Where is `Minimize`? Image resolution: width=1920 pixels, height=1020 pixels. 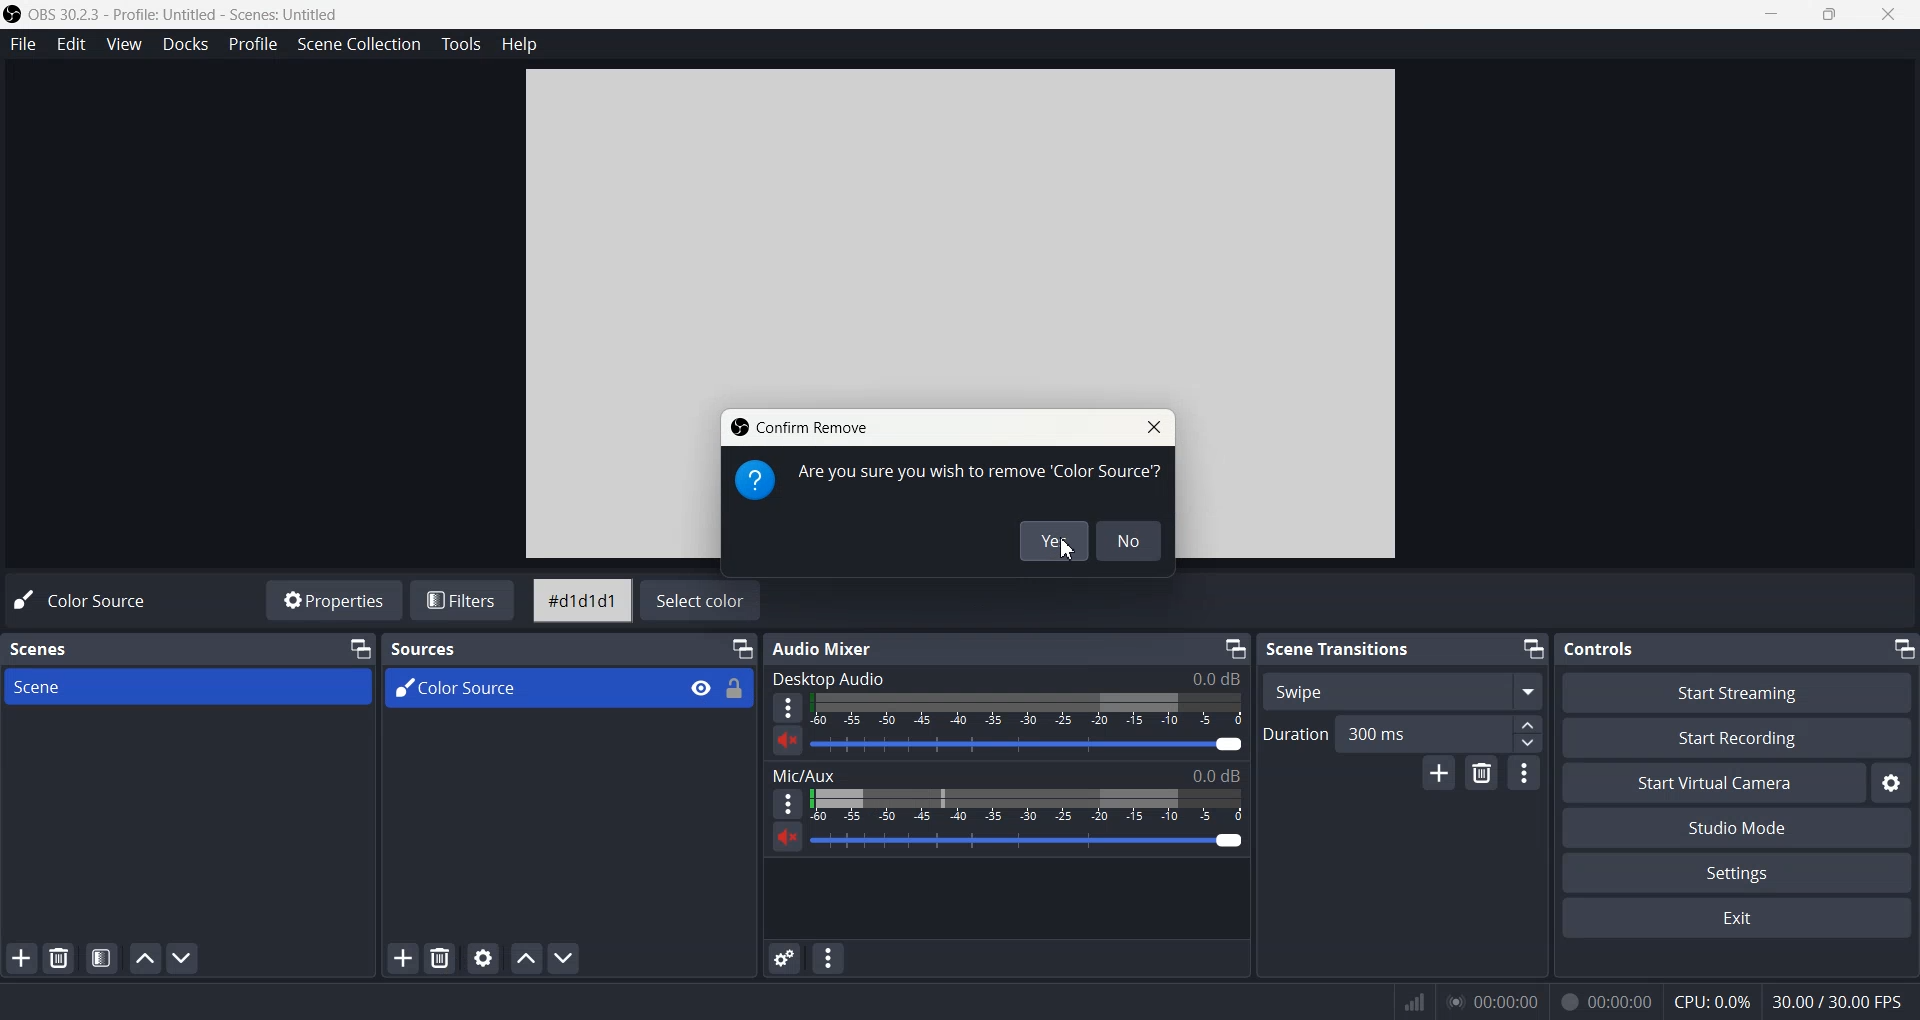
Minimize is located at coordinates (1901, 649).